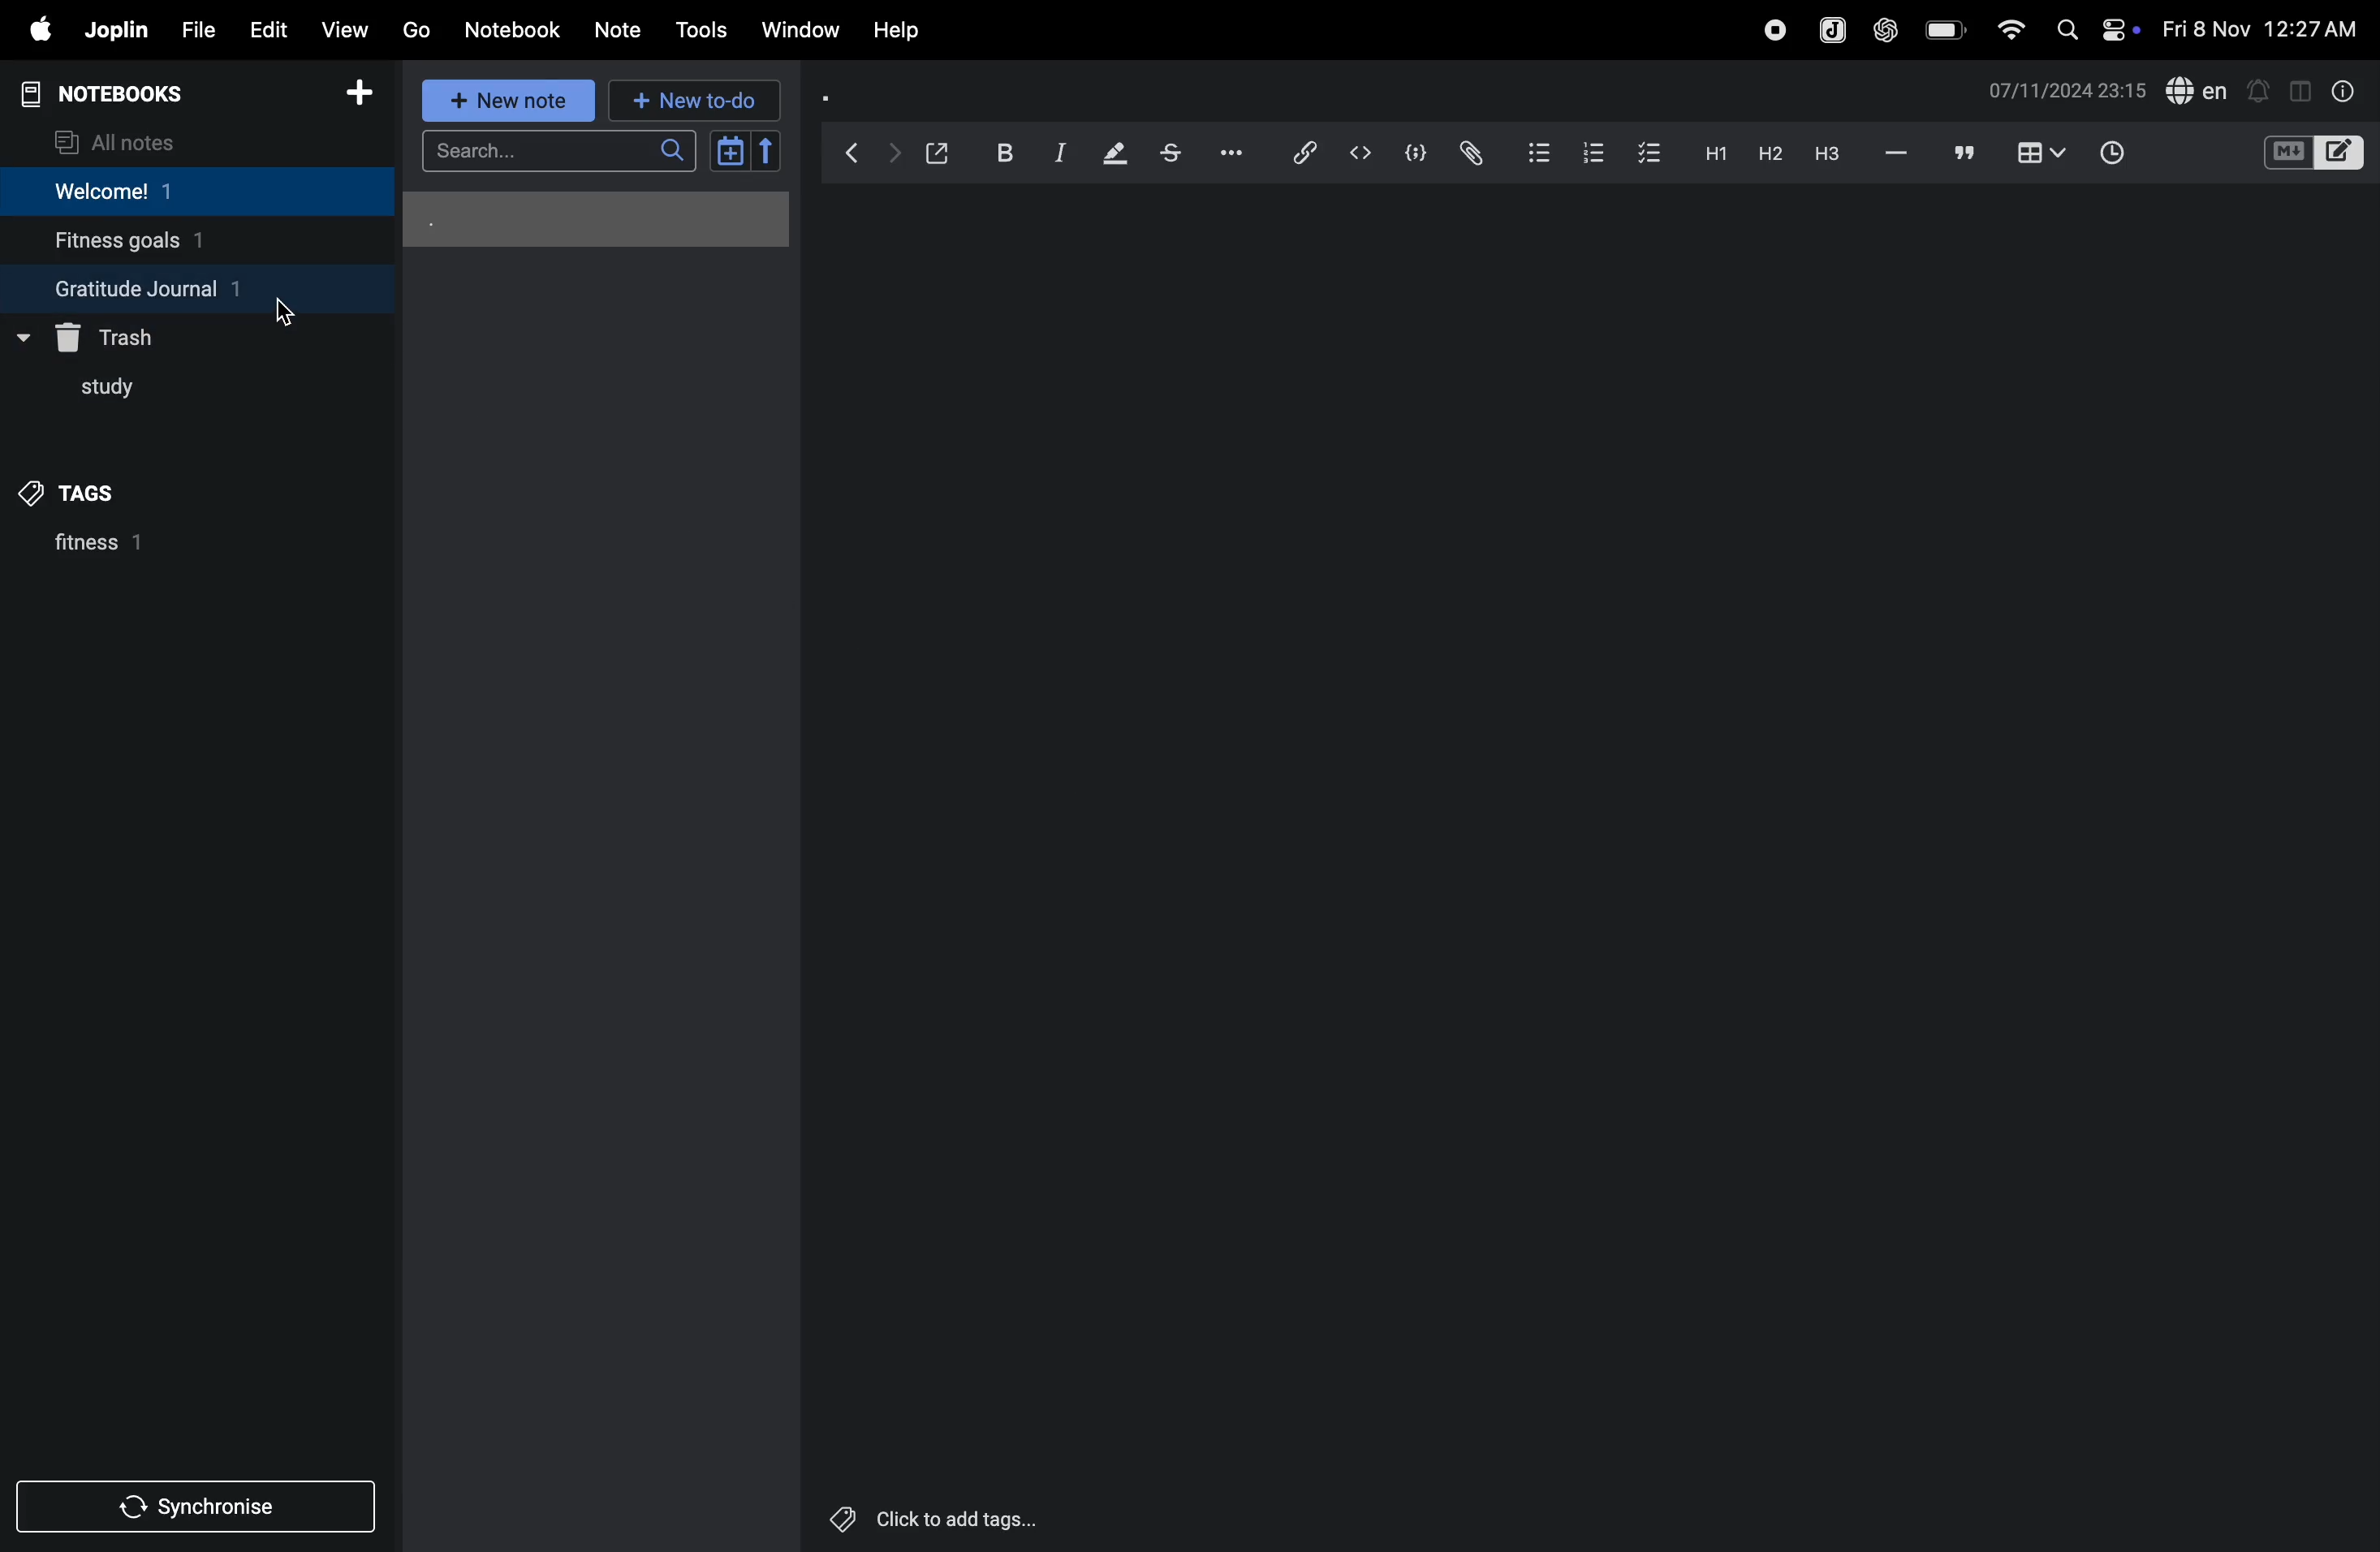  I want to click on code, so click(1411, 155).